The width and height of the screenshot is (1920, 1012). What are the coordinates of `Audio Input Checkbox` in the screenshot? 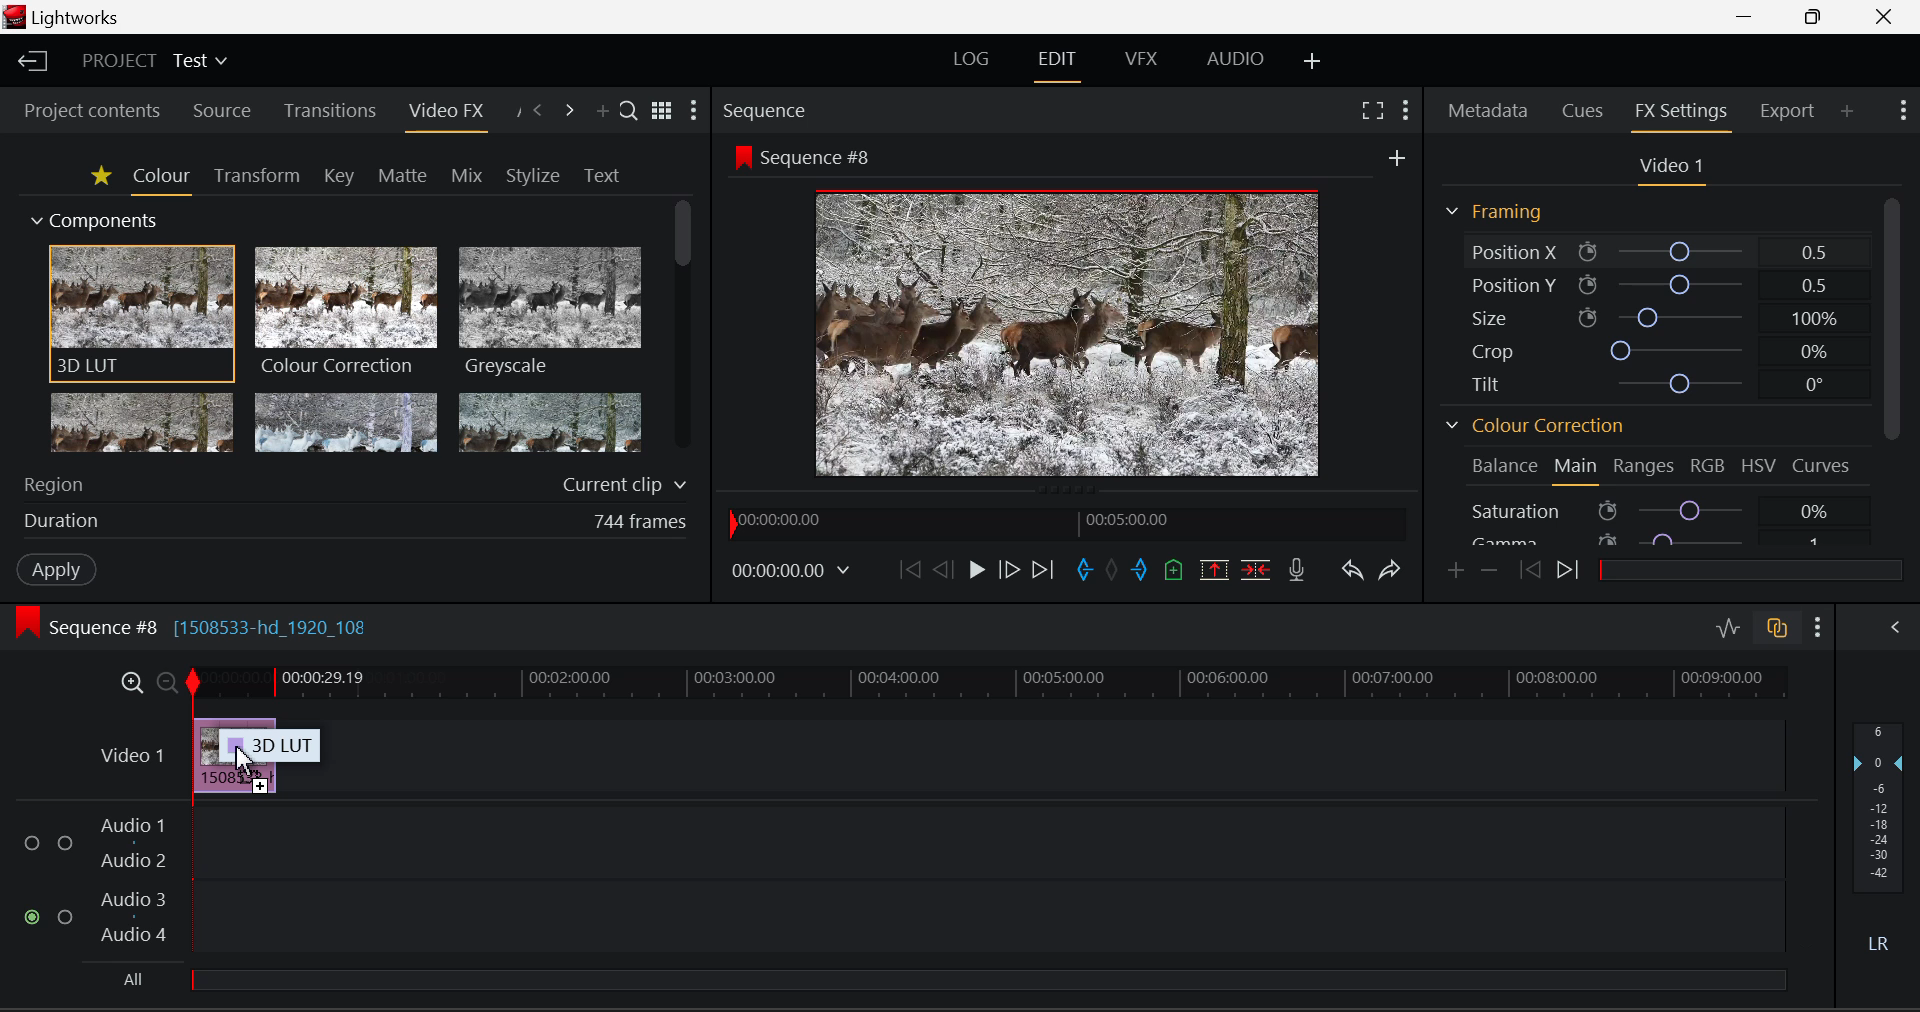 It's located at (66, 914).